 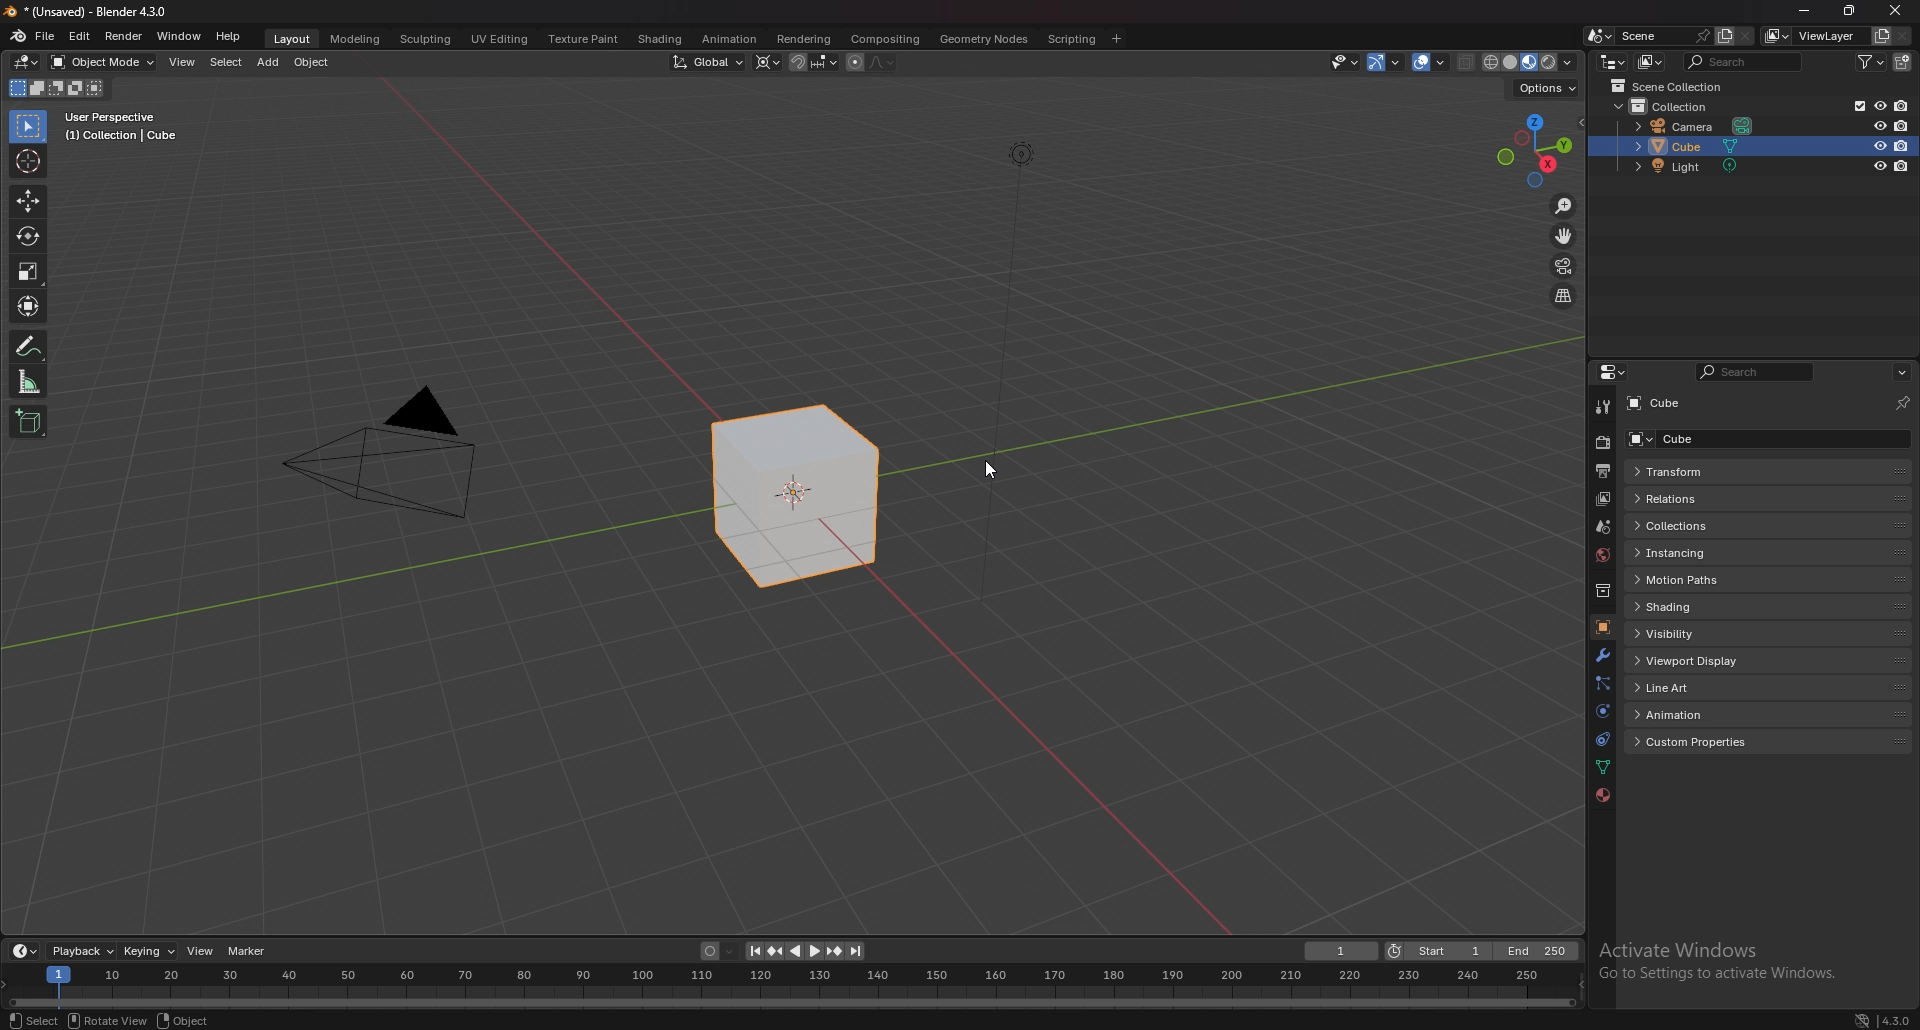 What do you see at coordinates (662, 39) in the screenshot?
I see `shading` at bounding box center [662, 39].